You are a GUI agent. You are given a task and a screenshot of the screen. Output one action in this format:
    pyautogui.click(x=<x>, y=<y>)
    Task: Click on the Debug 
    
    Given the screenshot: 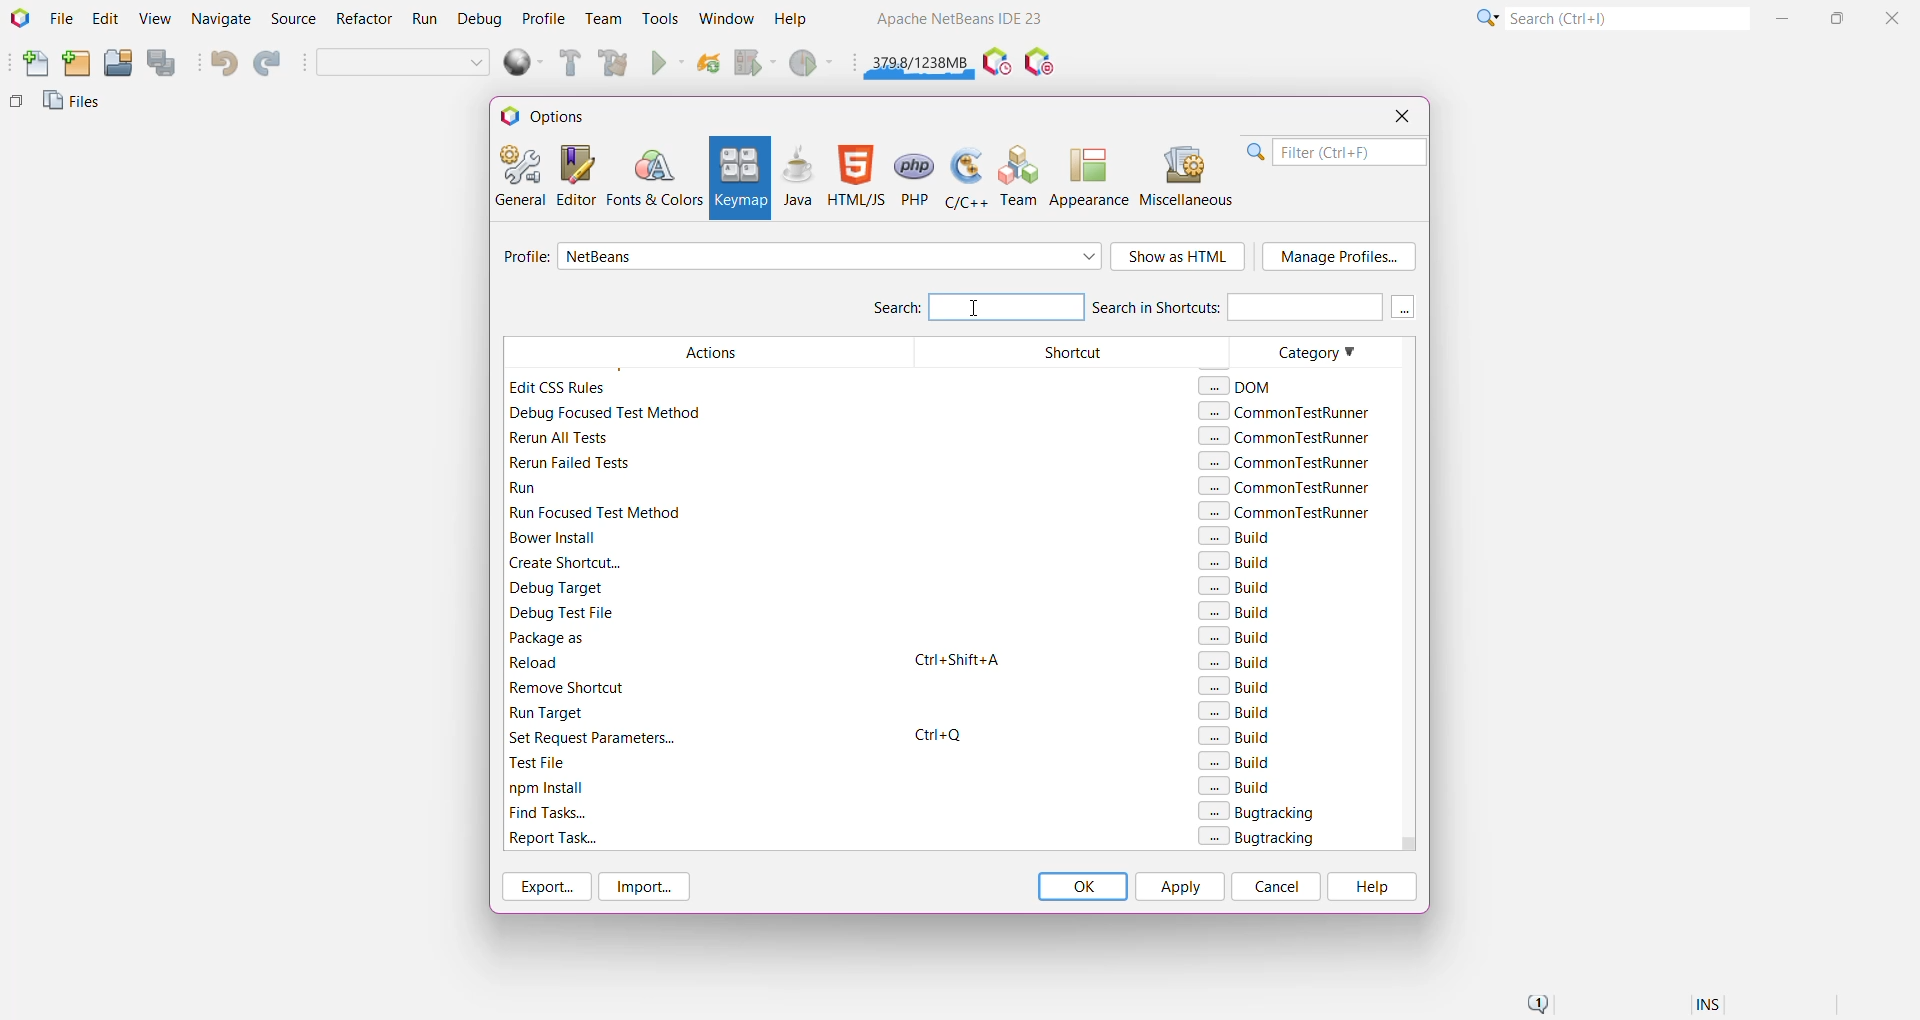 What is the action you would take?
    pyautogui.click(x=477, y=20)
    